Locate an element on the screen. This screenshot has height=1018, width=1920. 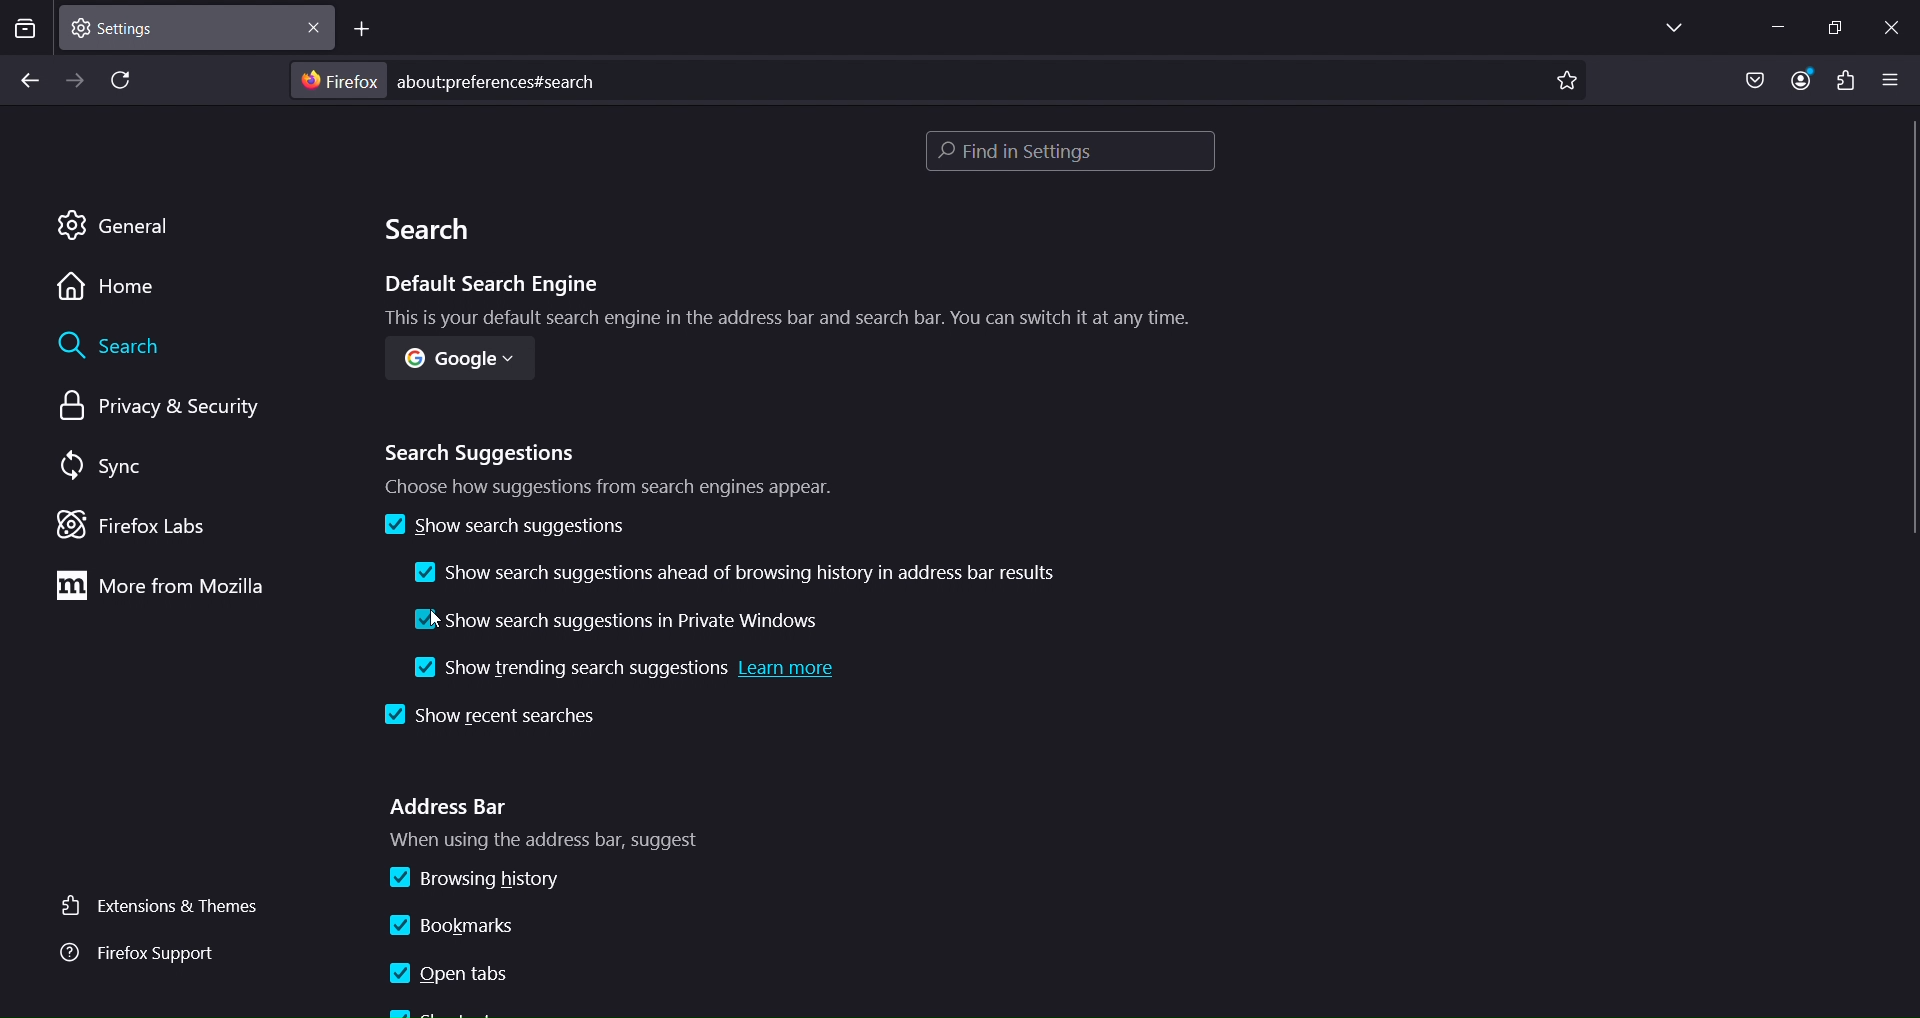
search suggestions is located at coordinates (613, 467).